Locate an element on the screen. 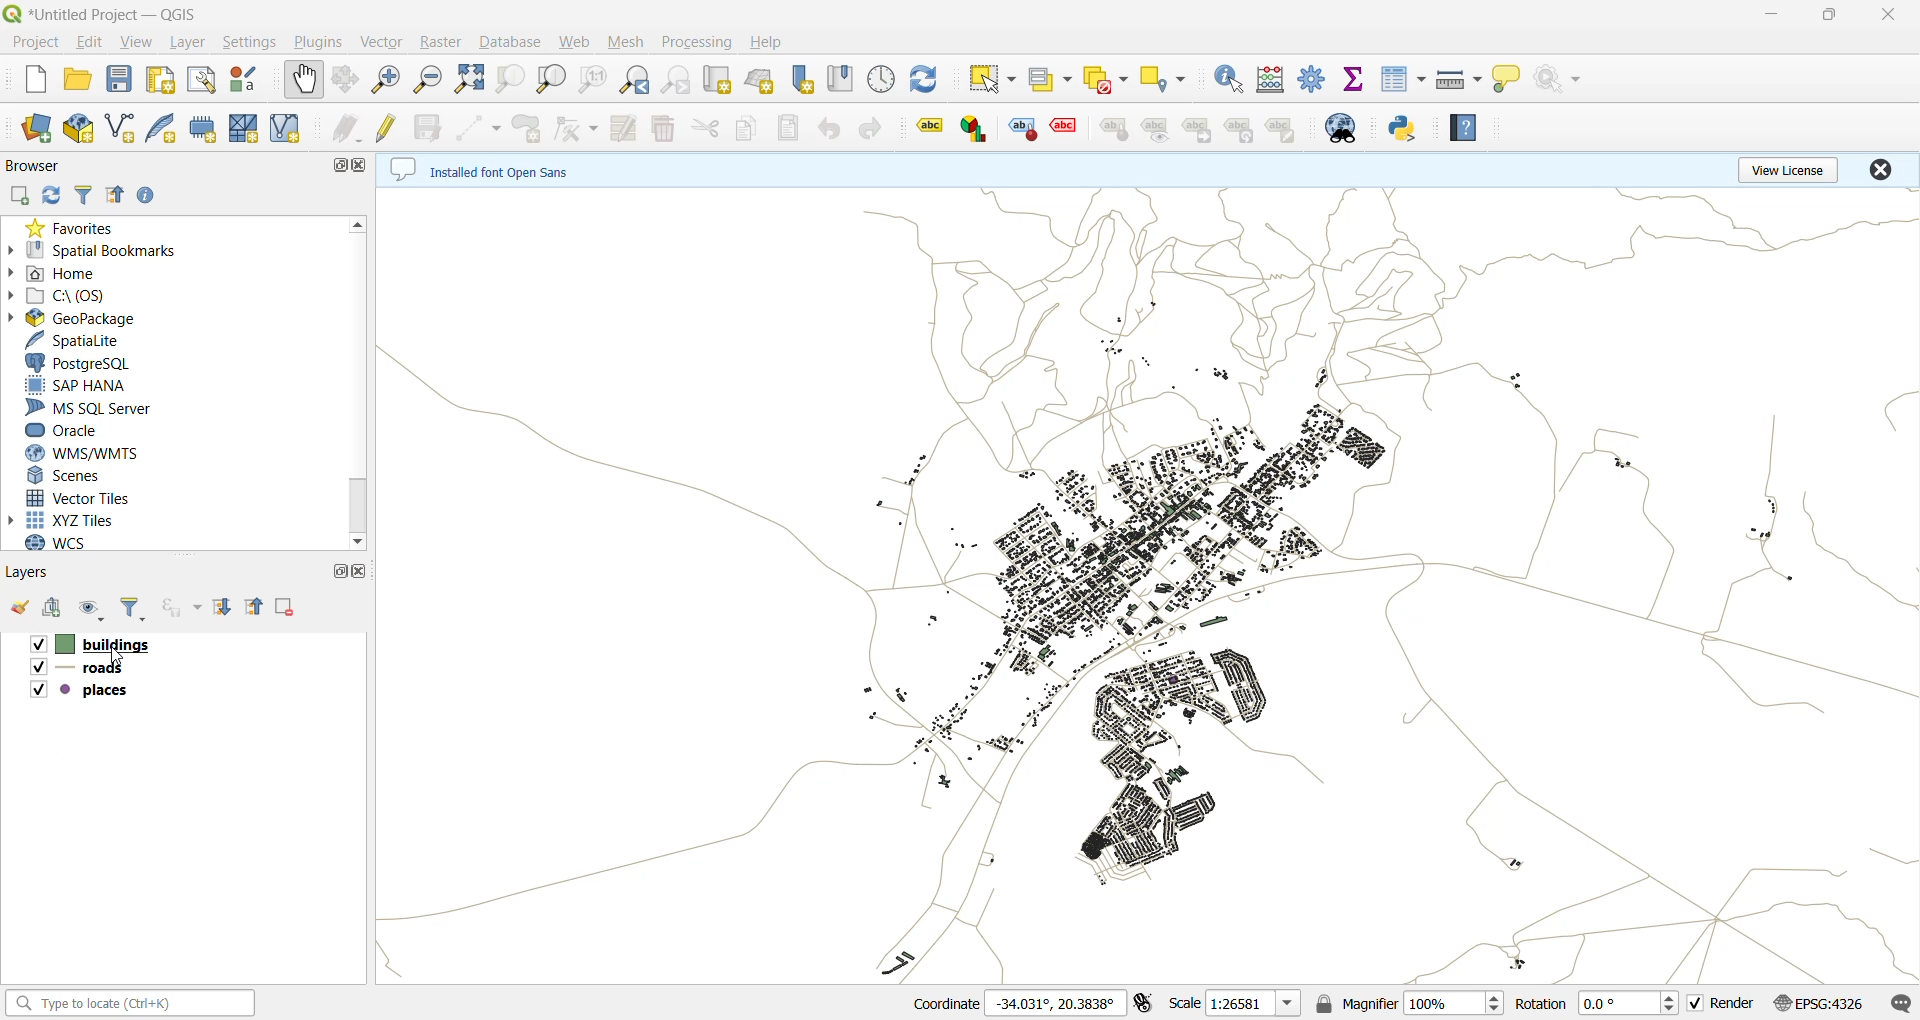 This screenshot has width=1920, height=1020. pan to selection is located at coordinates (347, 79).